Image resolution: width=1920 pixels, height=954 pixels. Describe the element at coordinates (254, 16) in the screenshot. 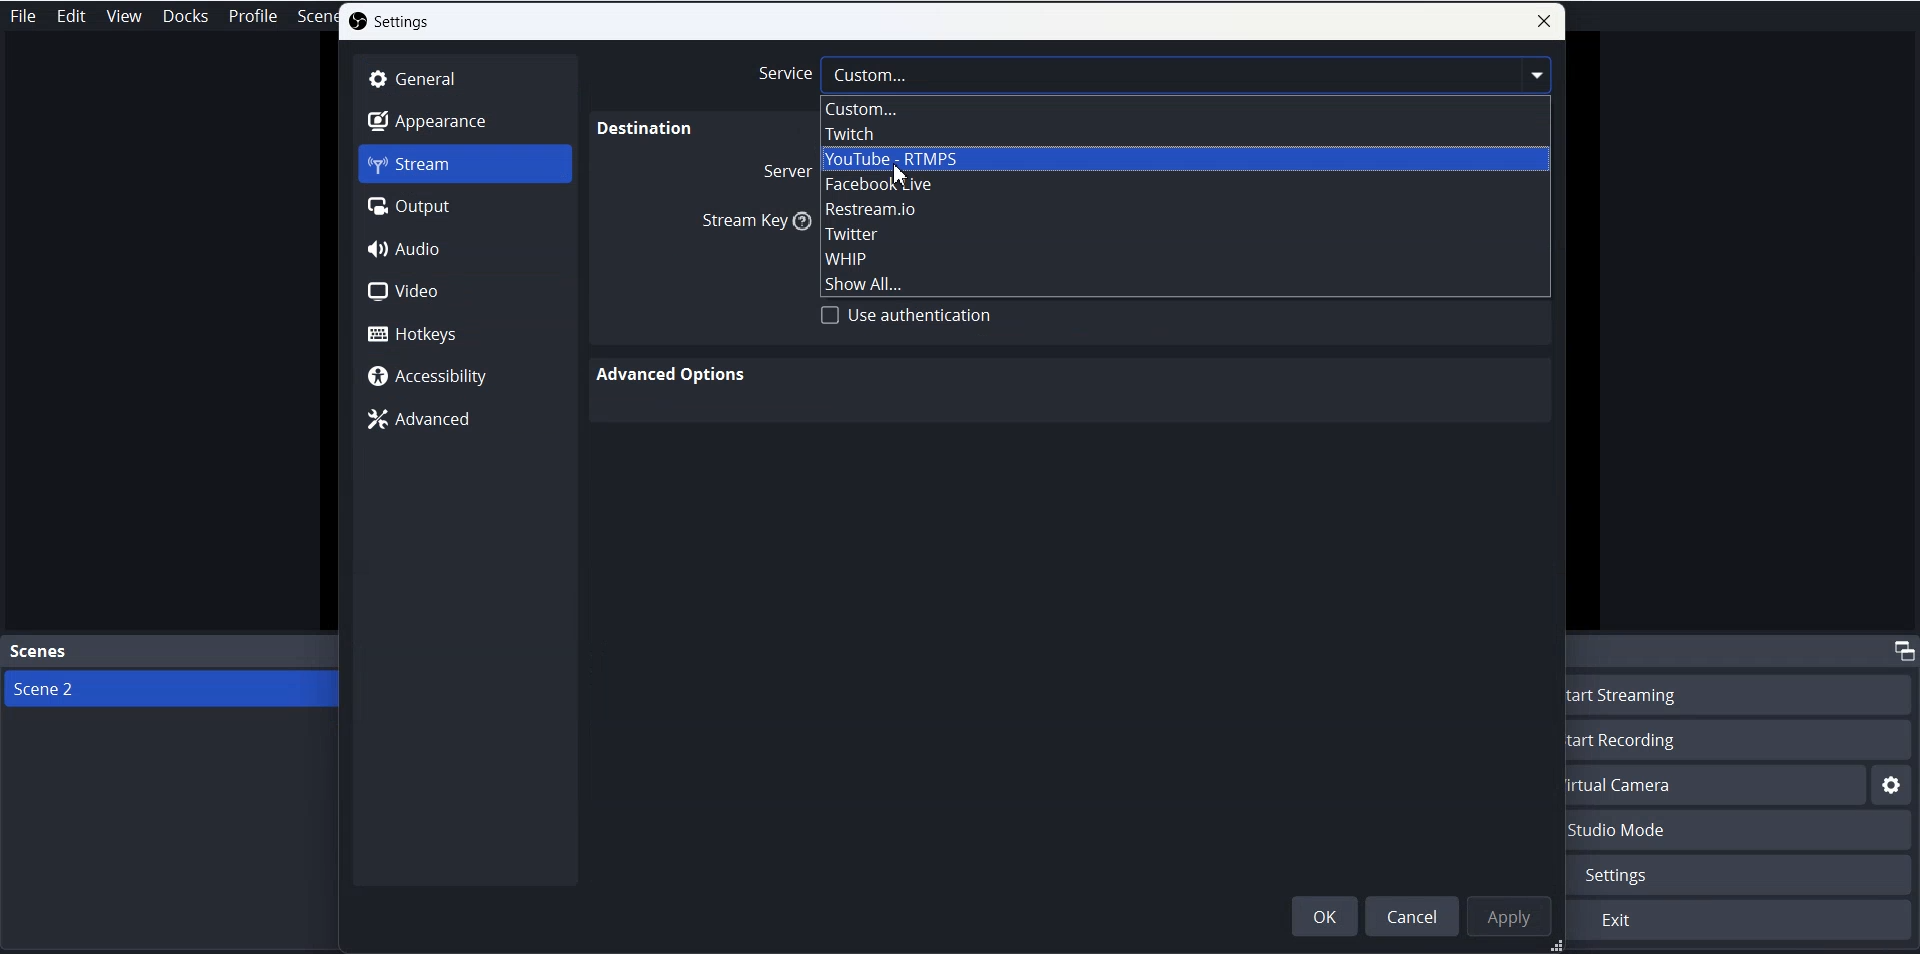

I see `Profile` at that location.